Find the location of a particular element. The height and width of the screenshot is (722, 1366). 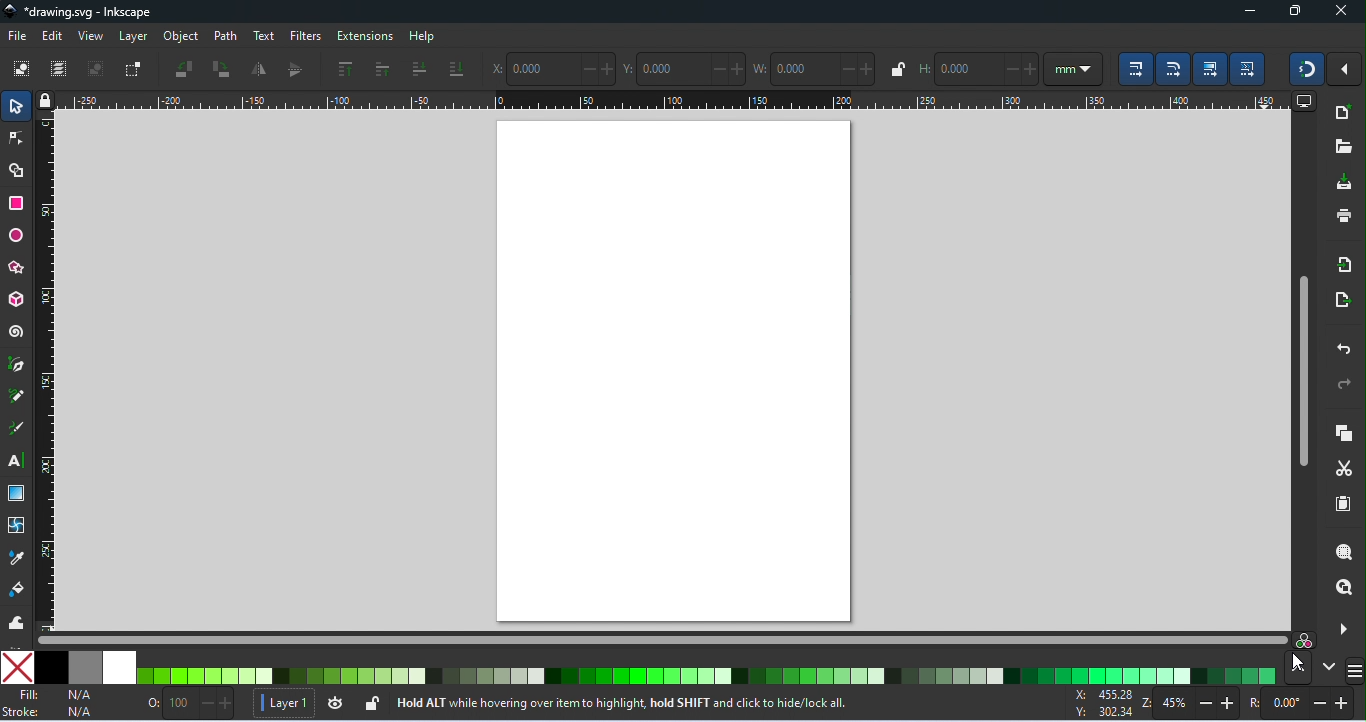

rectangle is located at coordinates (17, 202).